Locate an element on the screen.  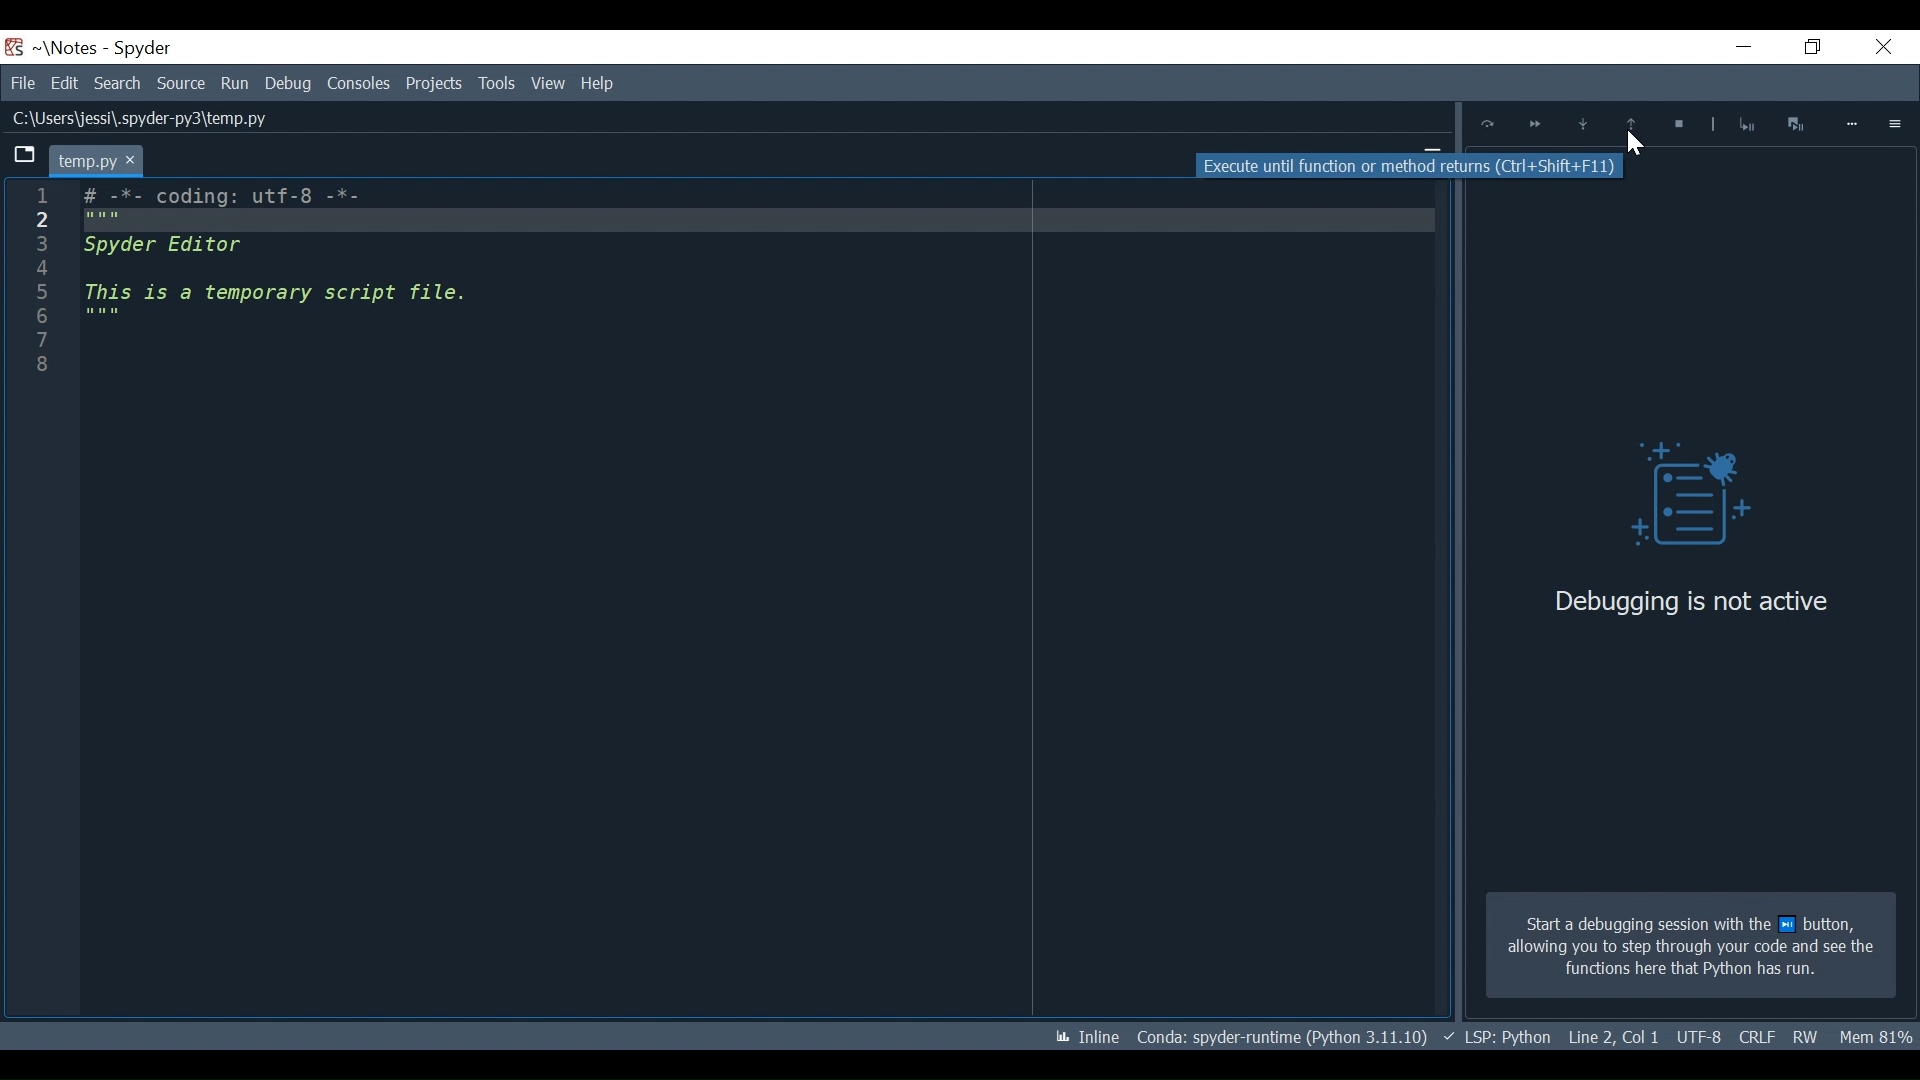
Debugging is not active is located at coordinates (1691, 601).